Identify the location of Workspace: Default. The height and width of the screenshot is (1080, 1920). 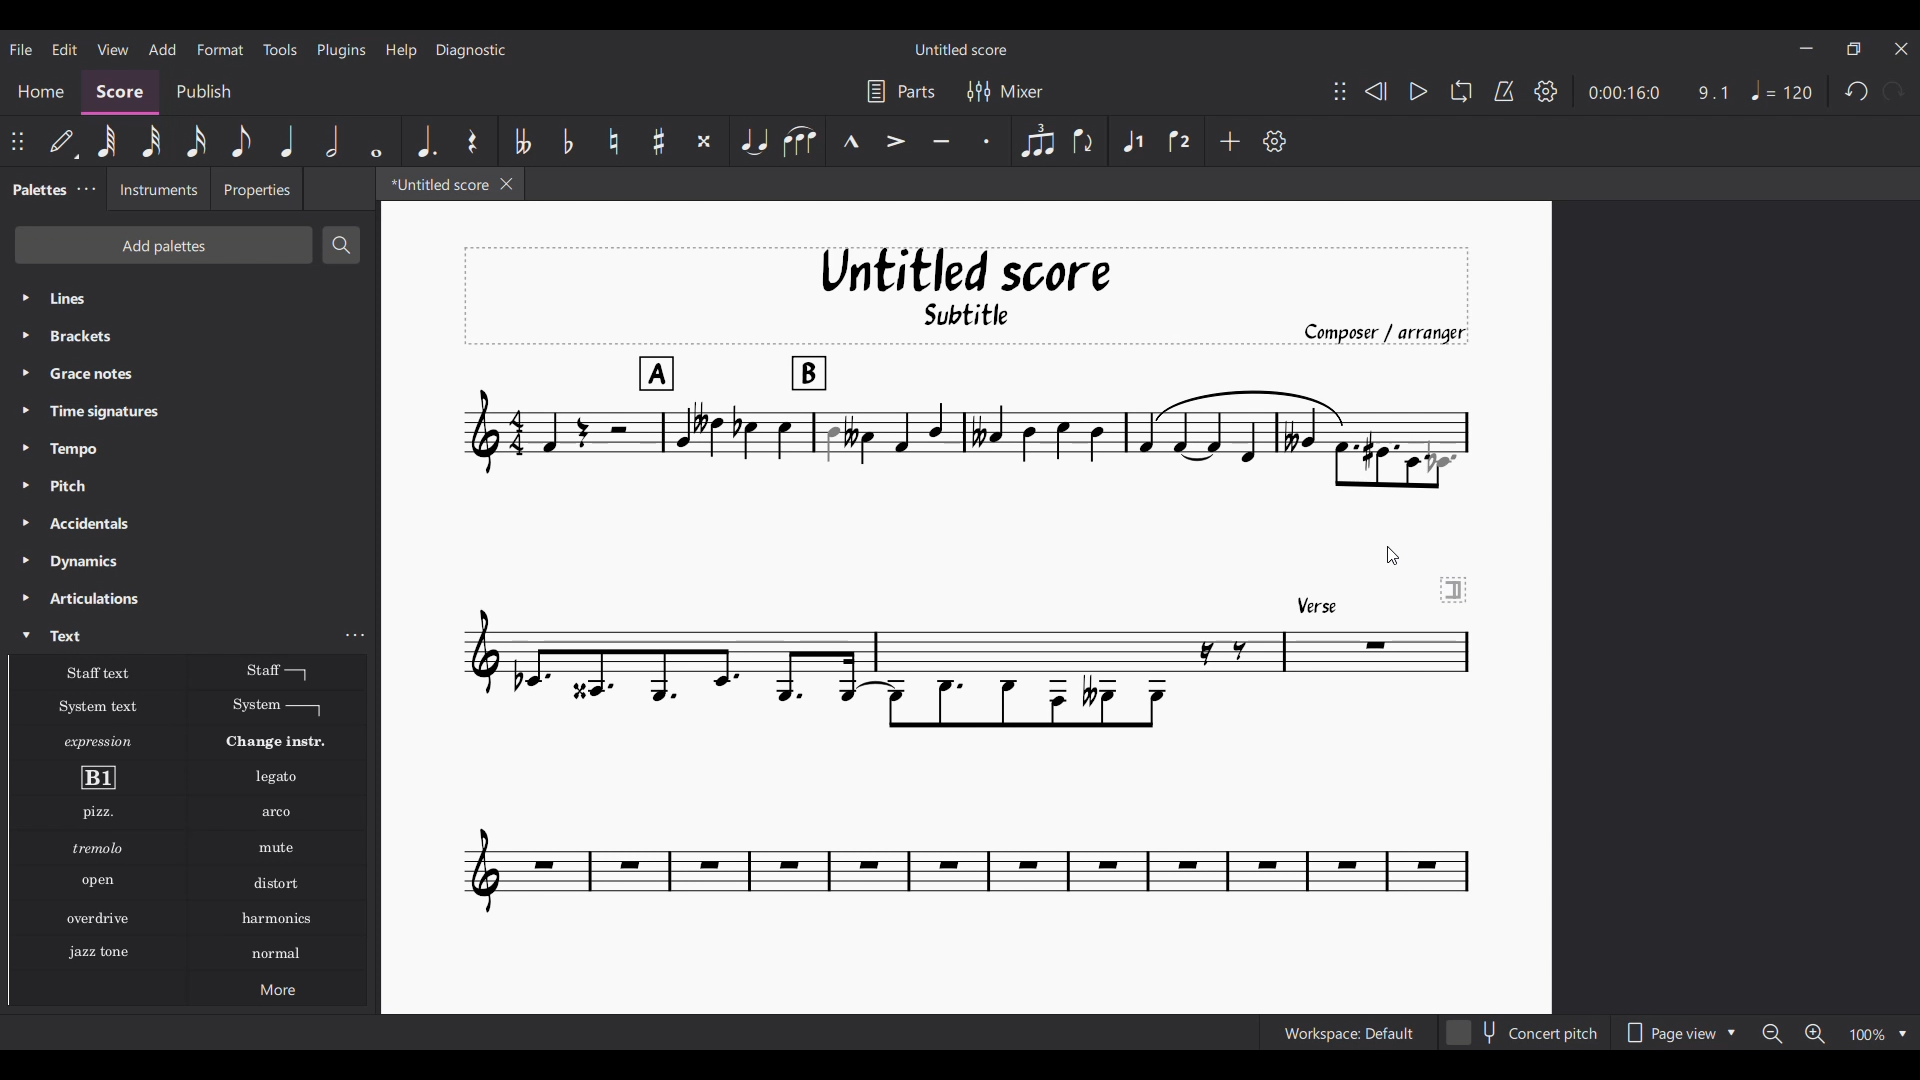
(1349, 1032).